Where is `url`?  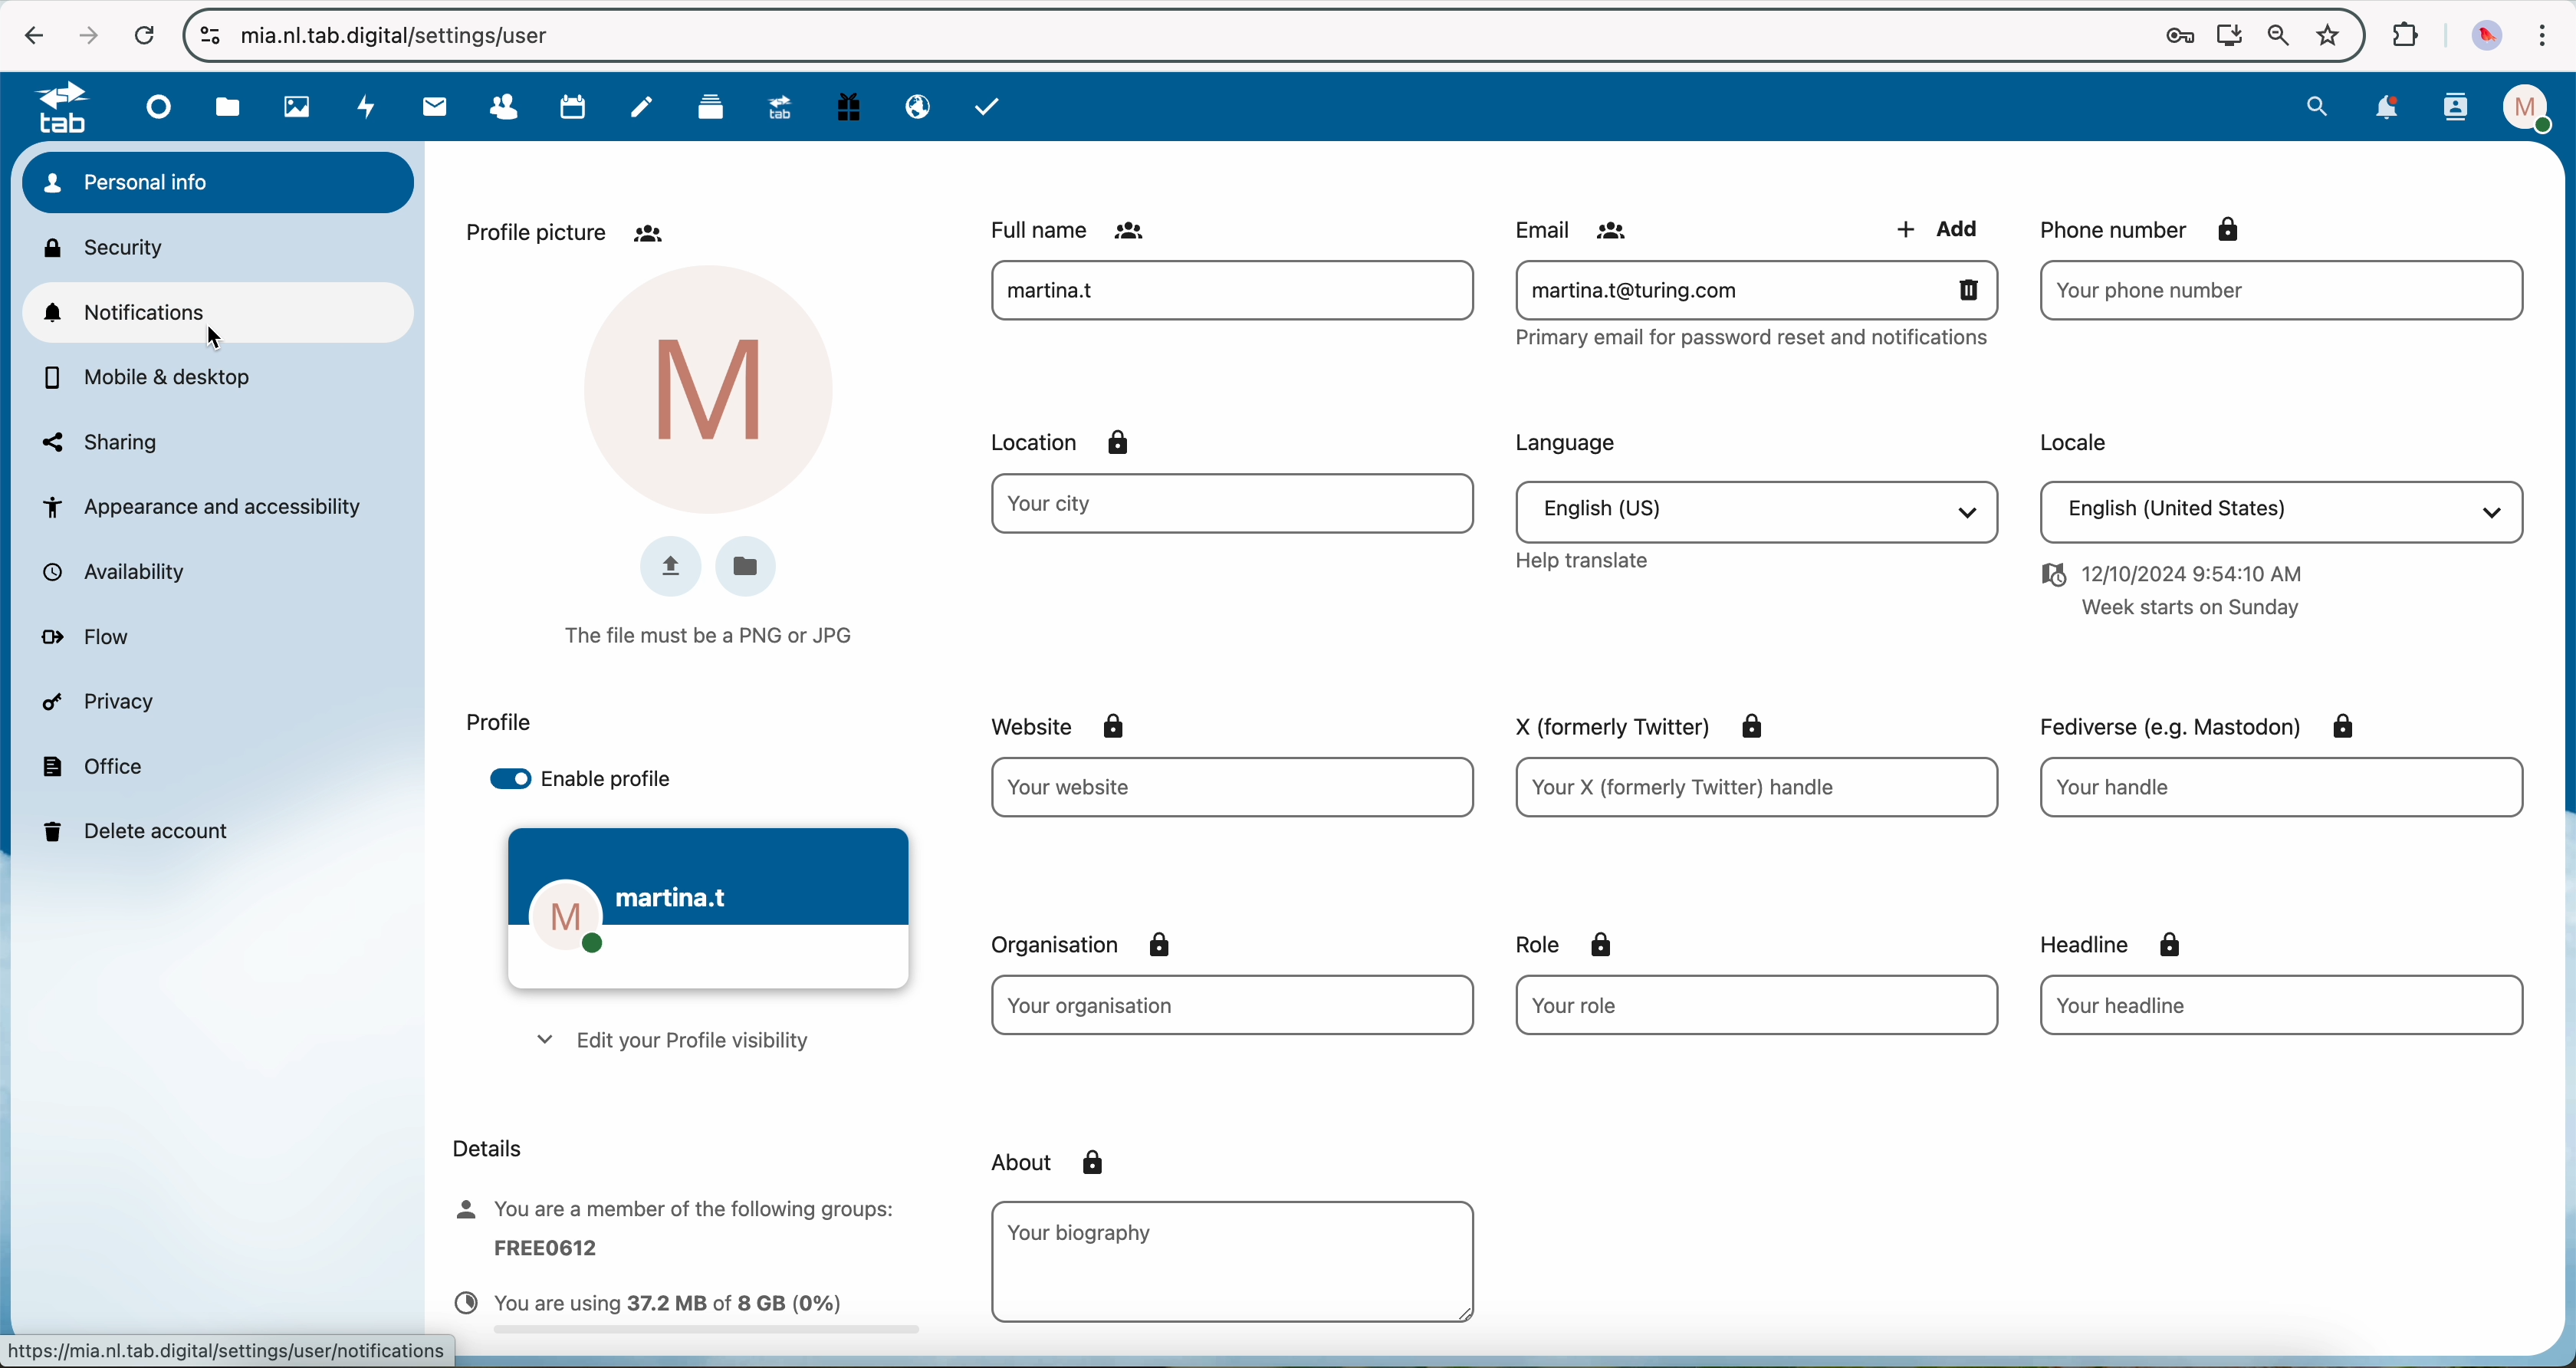
url is located at coordinates (406, 33).